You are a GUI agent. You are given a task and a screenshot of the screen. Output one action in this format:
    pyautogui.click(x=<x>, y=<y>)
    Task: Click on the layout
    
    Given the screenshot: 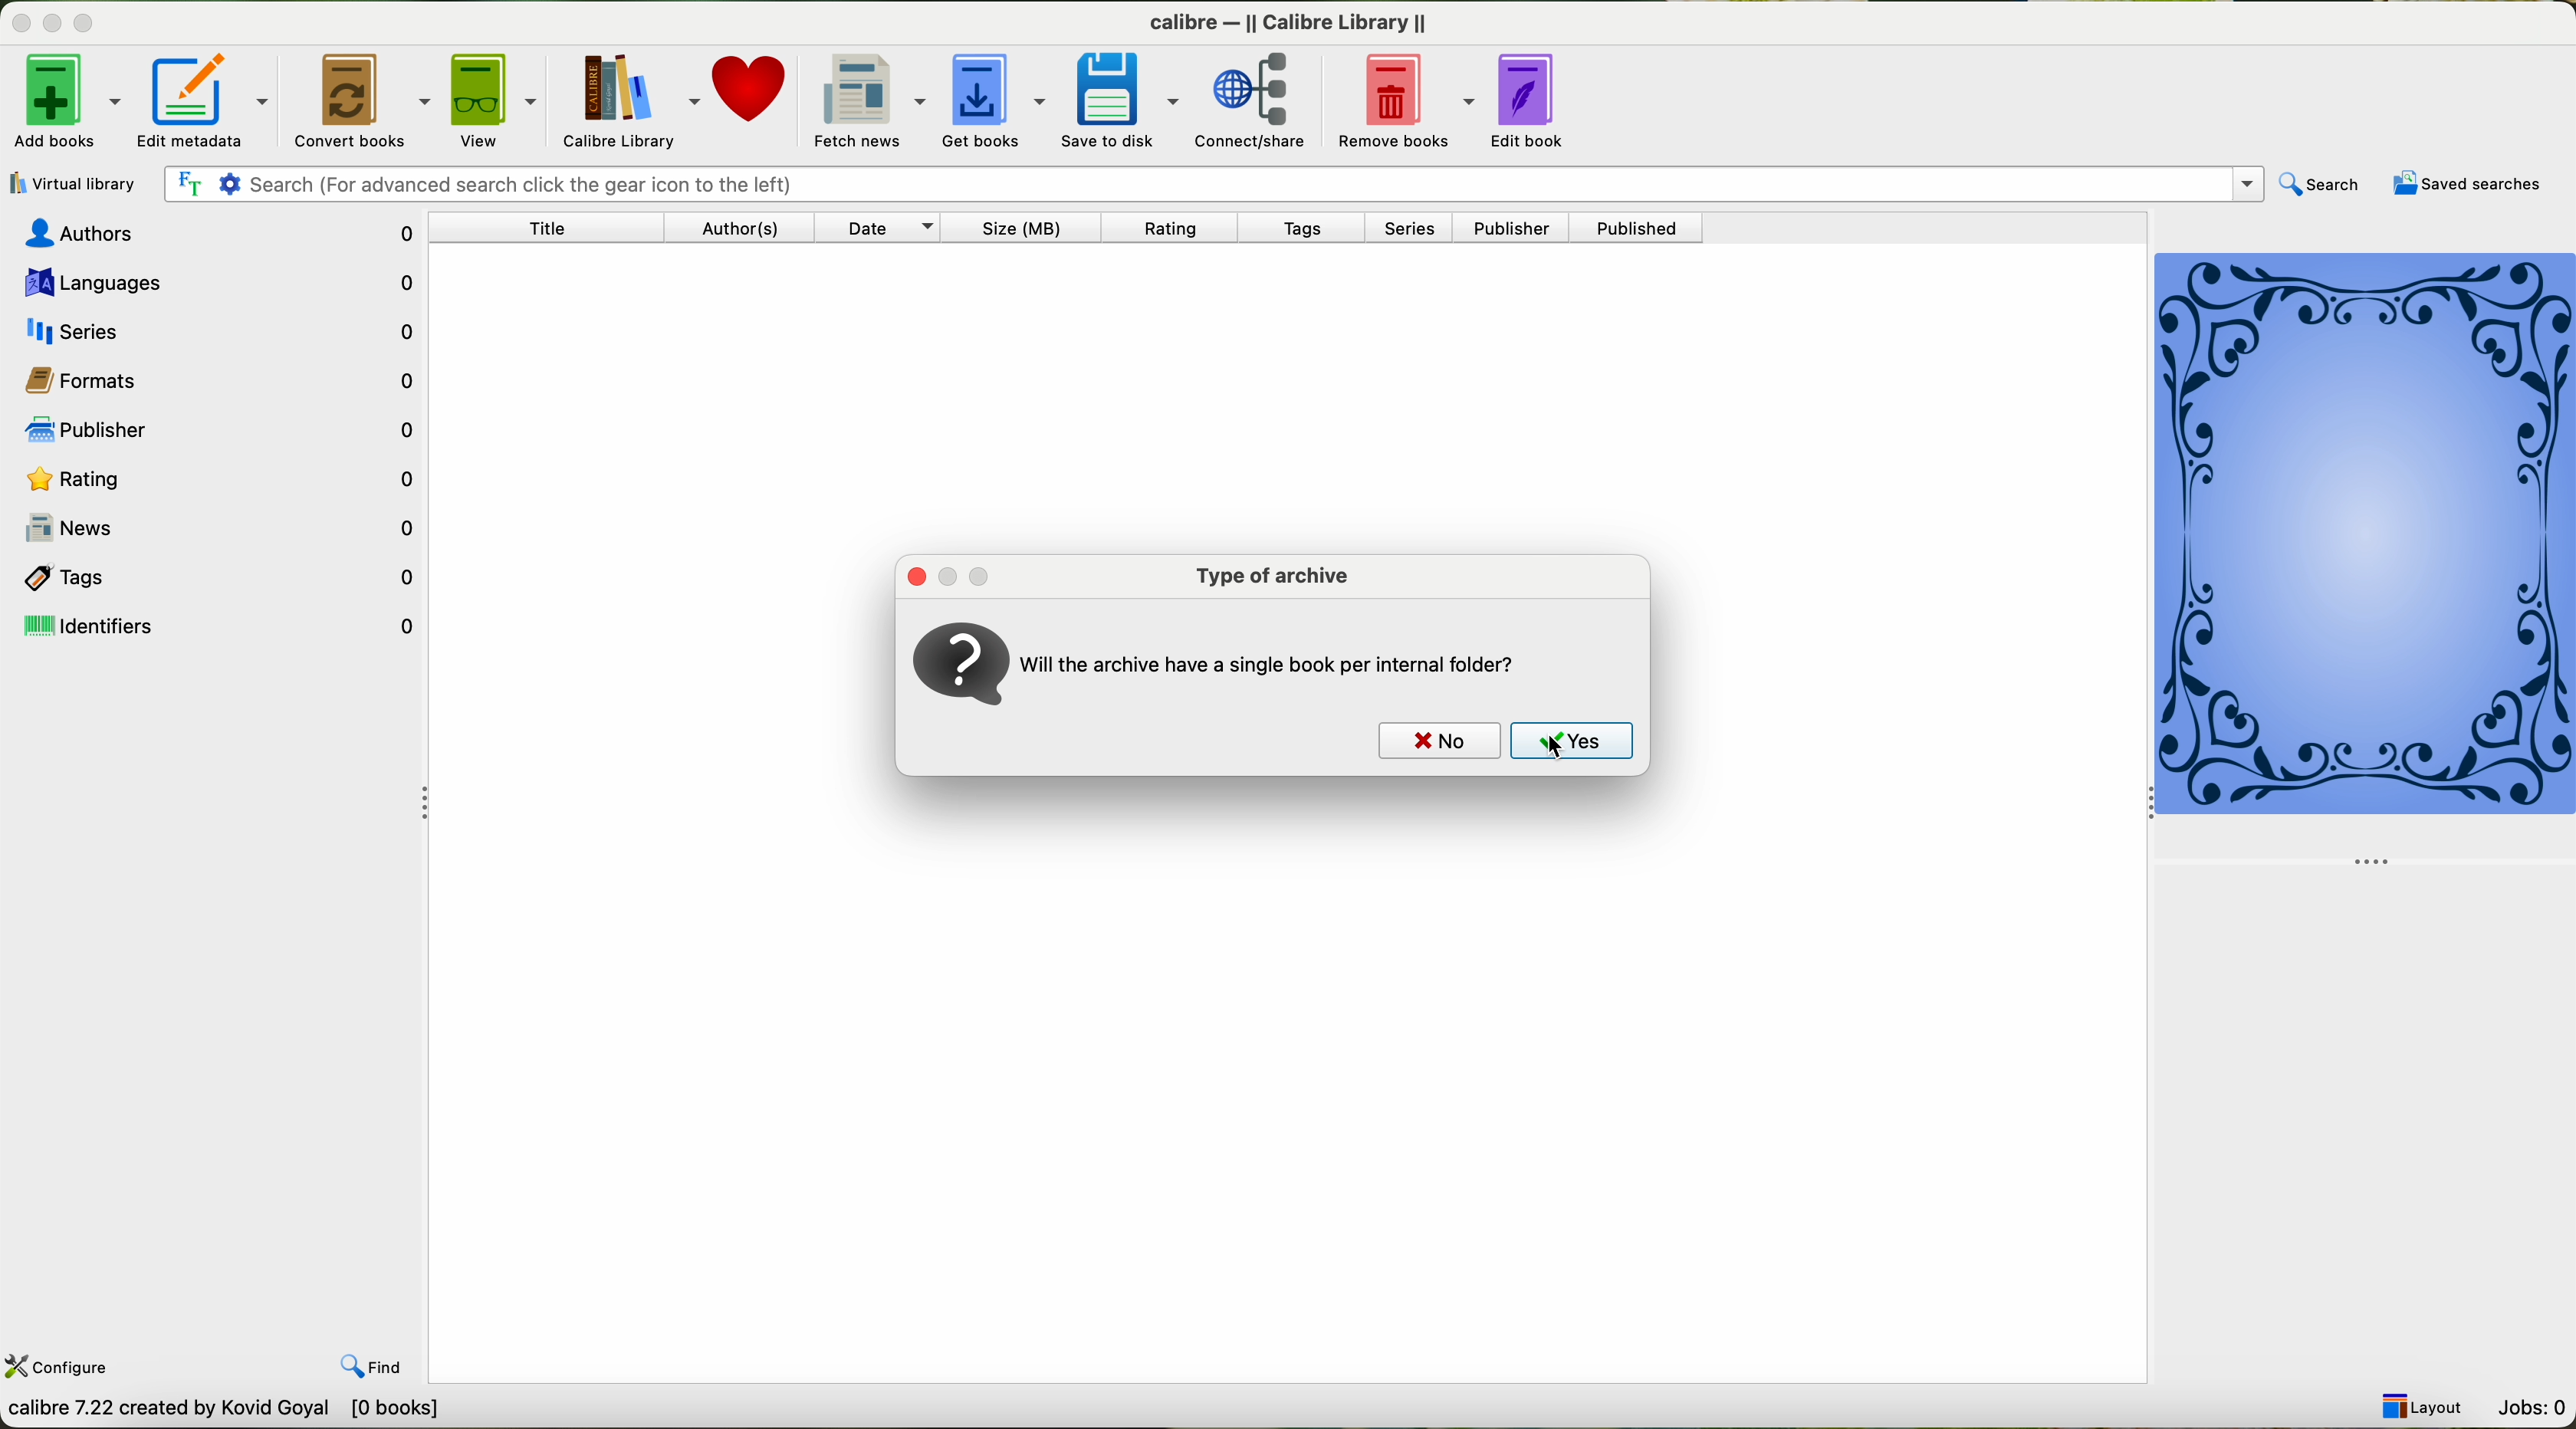 What is the action you would take?
    pyautogui.click(x=2423, y=1407)
    